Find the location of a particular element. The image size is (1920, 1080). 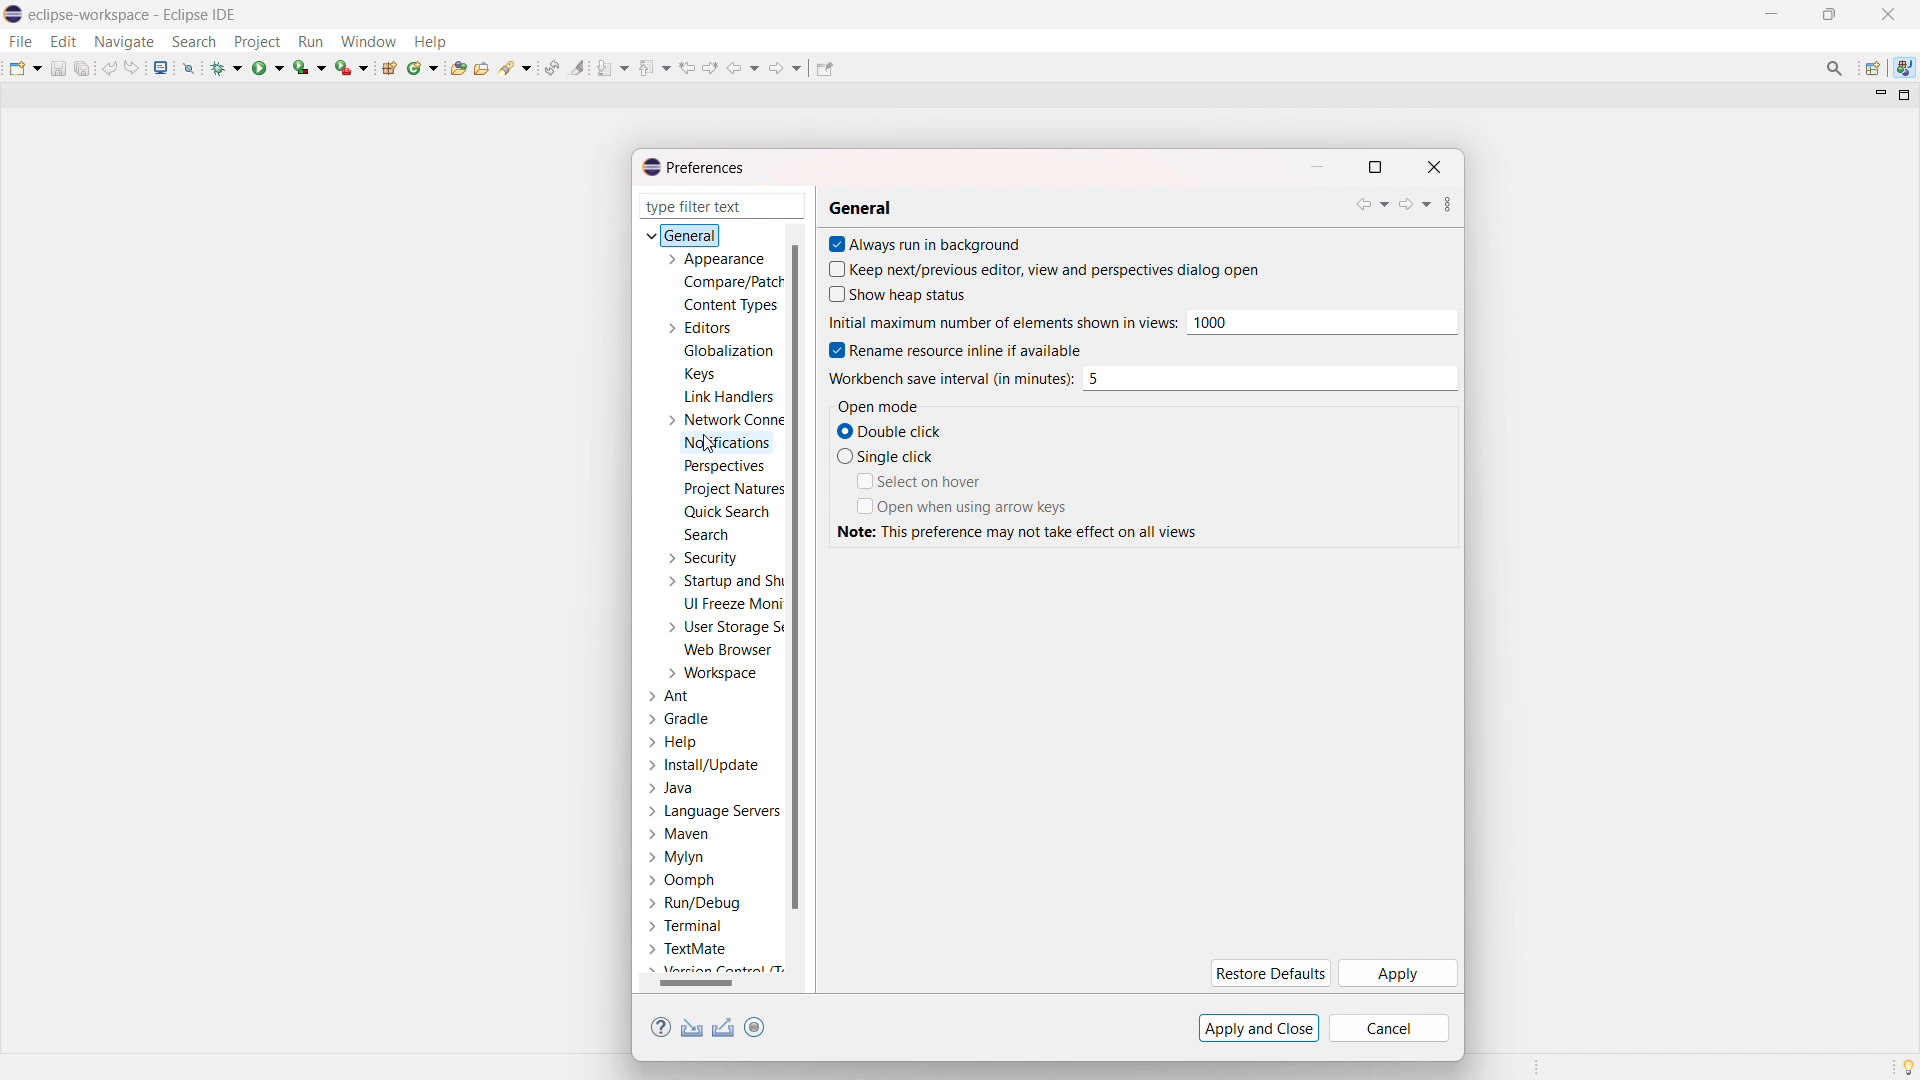

minimize dialogbox is located at coordinates (1316, 167).